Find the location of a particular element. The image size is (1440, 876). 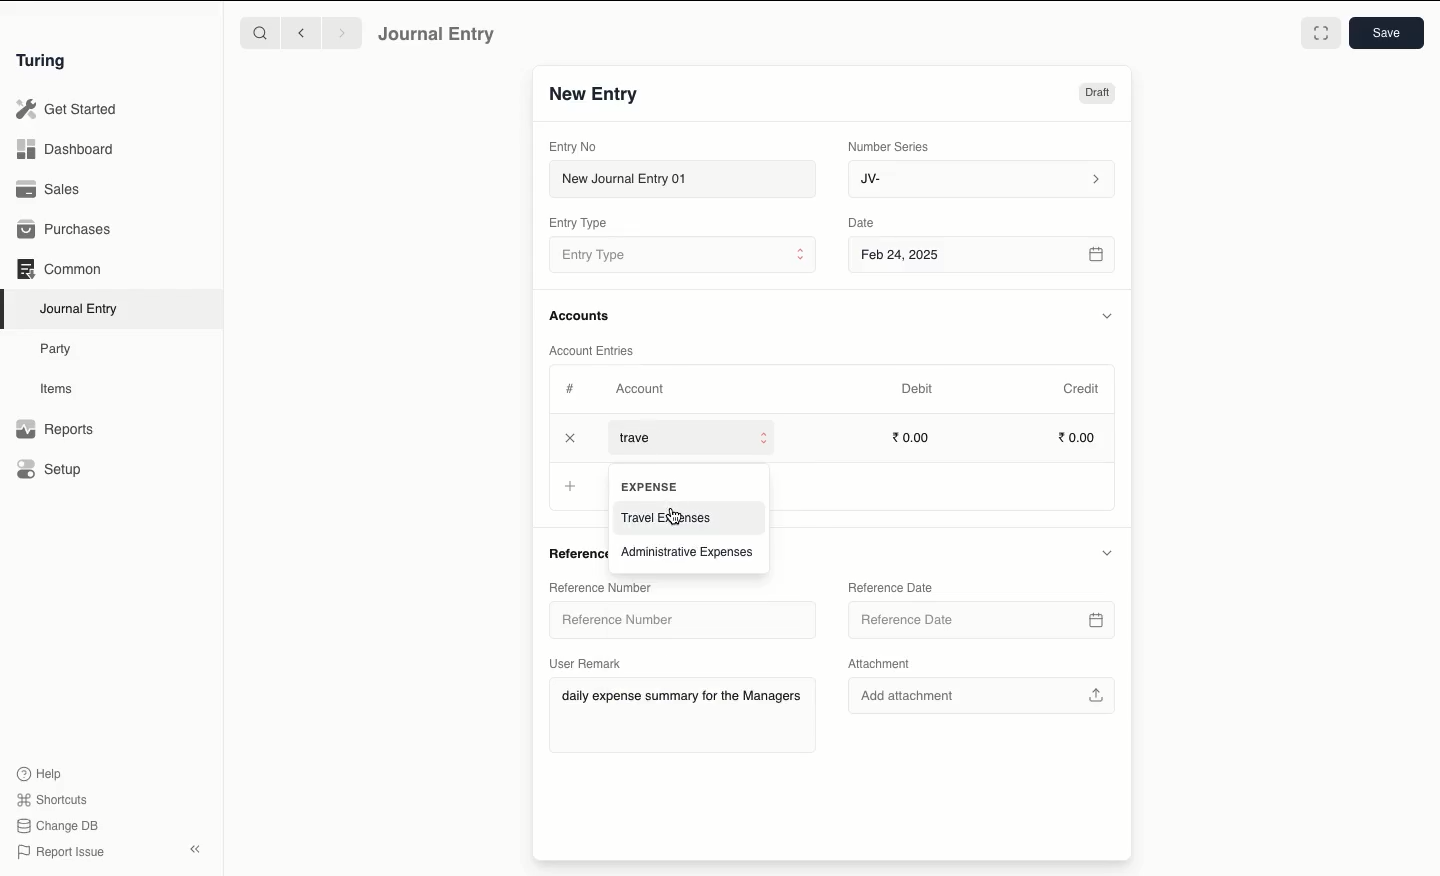

Reference Number is located at coordinates (675, 620).